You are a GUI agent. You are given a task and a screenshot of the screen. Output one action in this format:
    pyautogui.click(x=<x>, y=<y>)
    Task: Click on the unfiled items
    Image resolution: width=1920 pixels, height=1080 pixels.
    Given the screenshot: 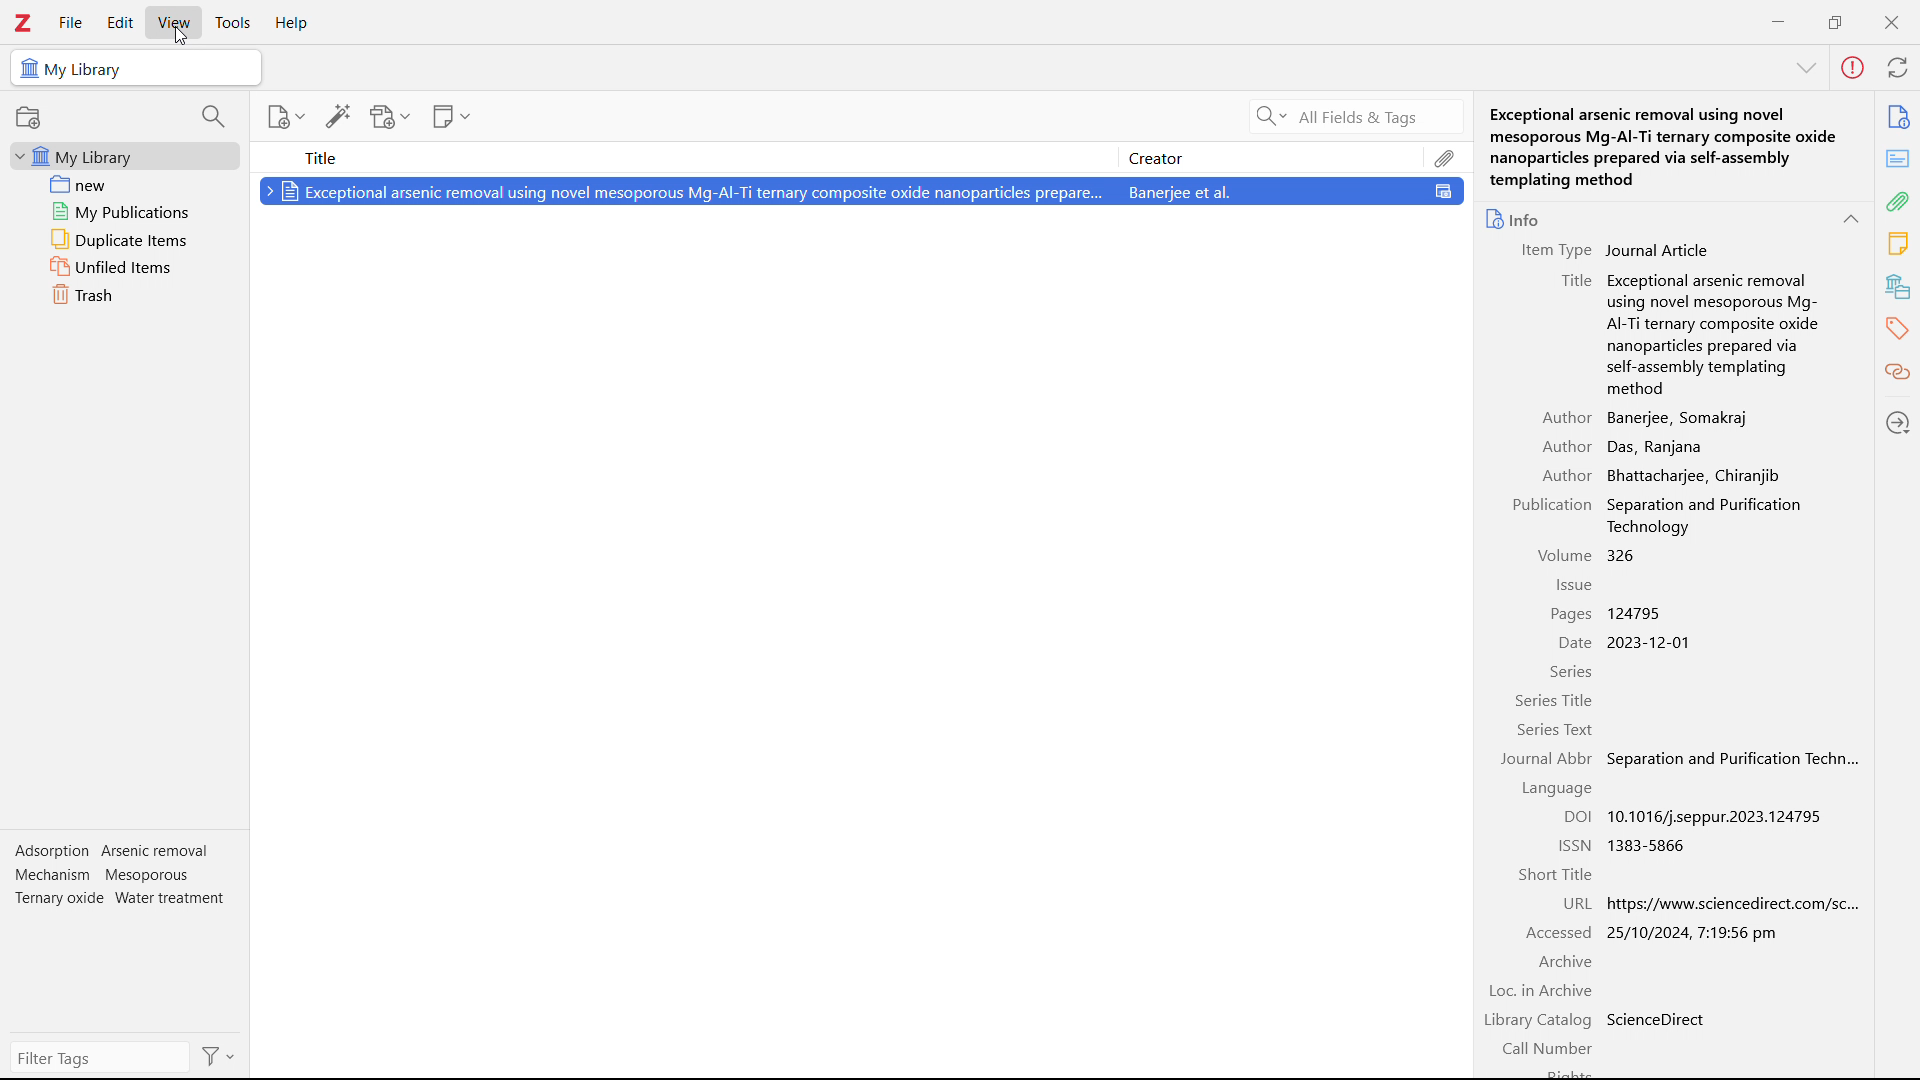 What is the action you would take?
    pyautogui.click(x=124, y=267)
    